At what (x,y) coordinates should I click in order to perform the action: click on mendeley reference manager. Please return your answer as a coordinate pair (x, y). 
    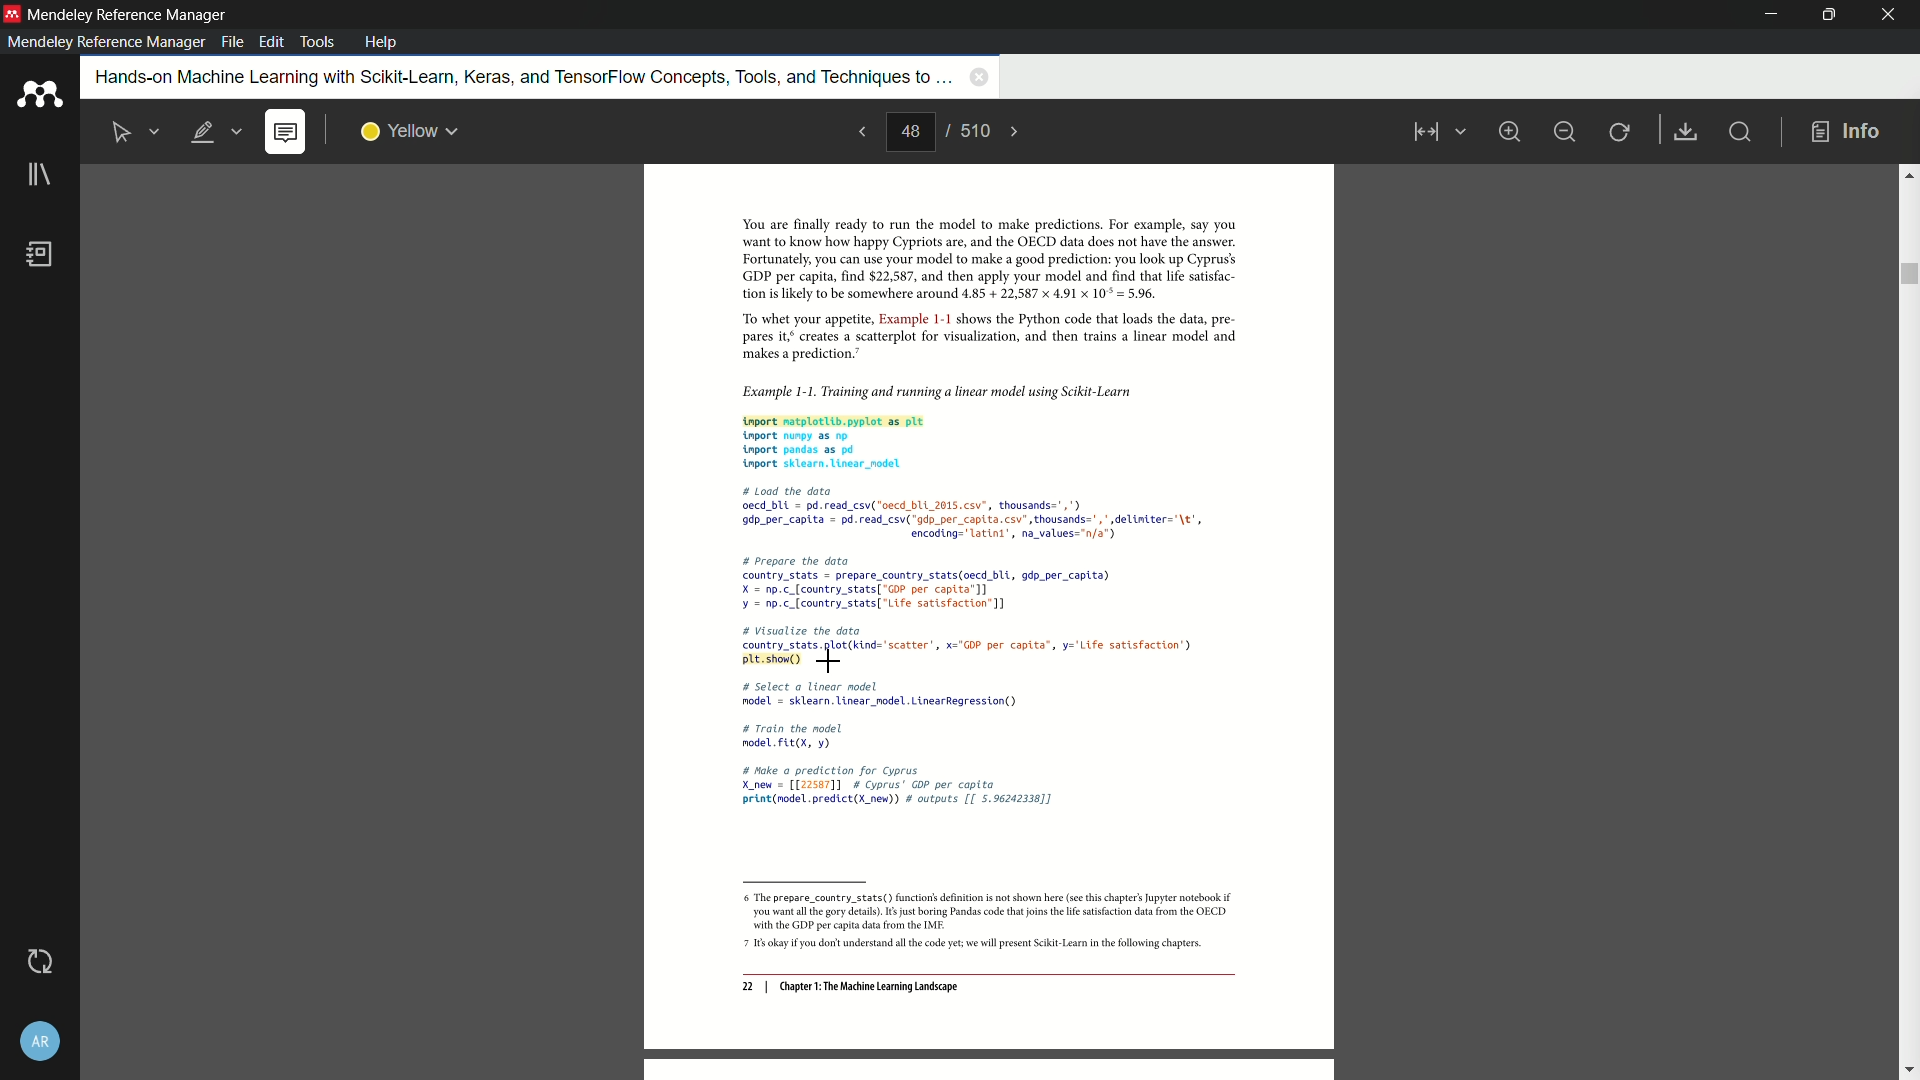
    Looking at the image, I should click on (106, 42).